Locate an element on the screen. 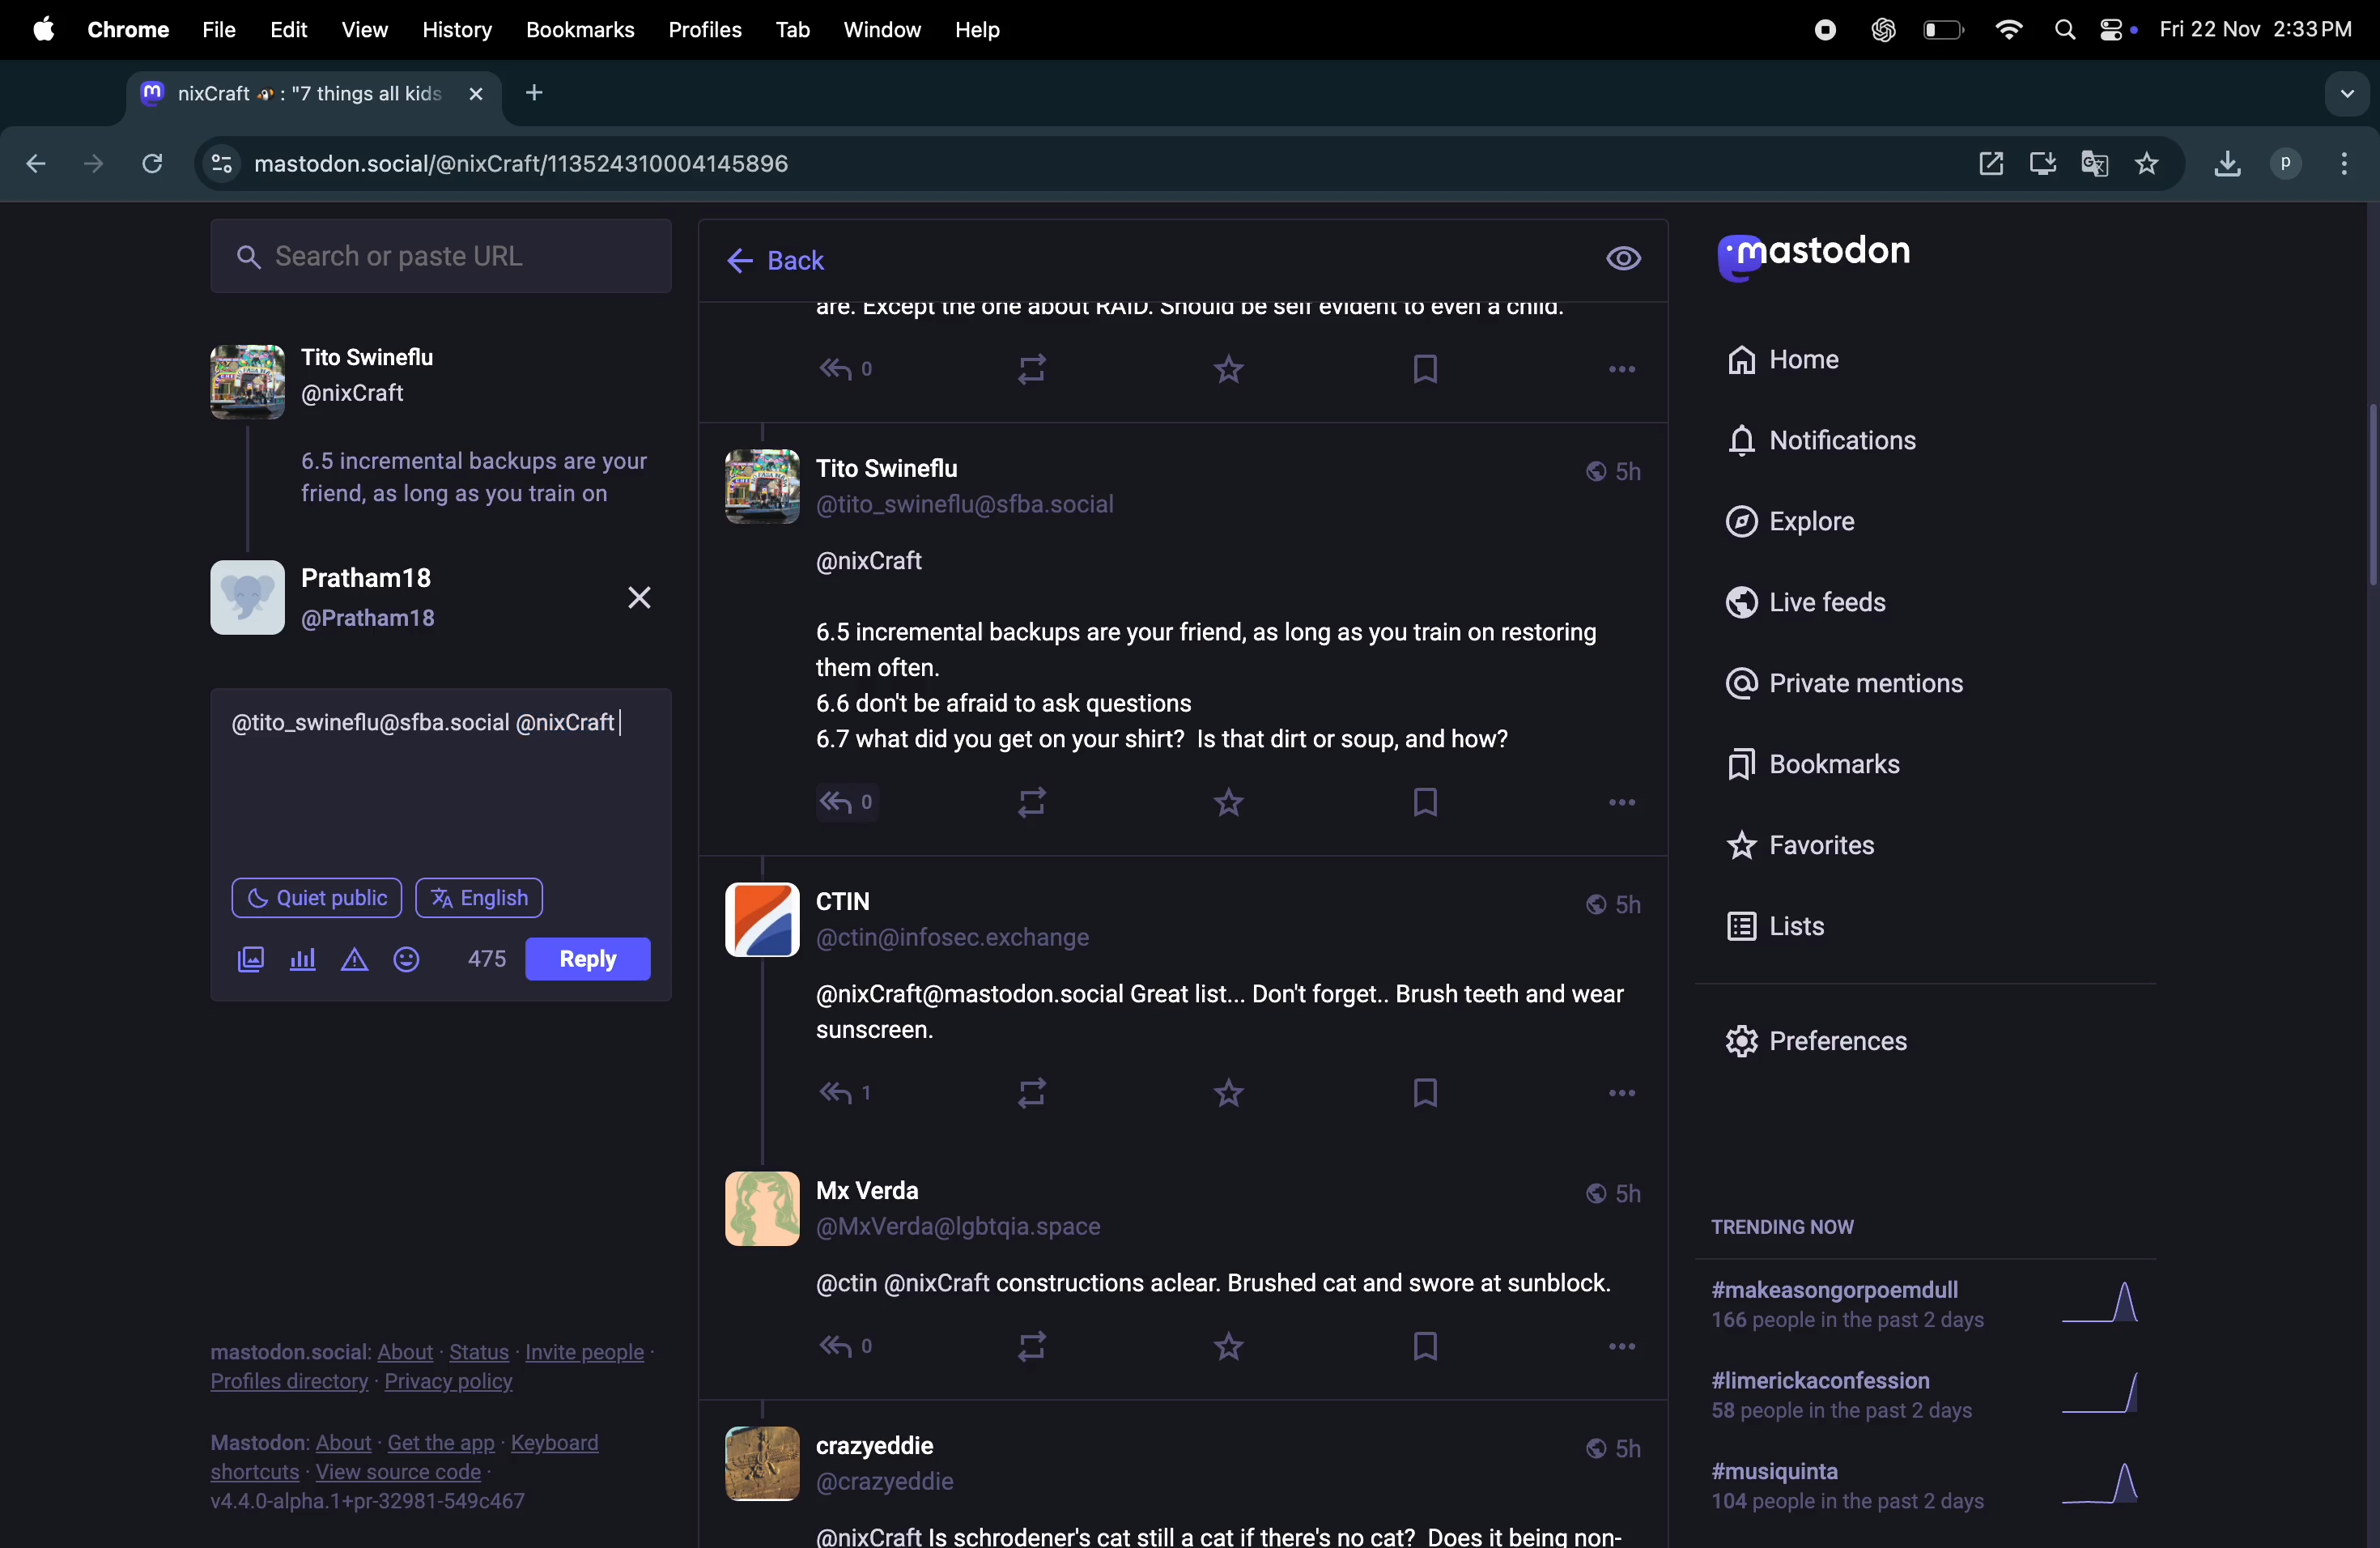 This screenshot has height=1548, width=2380. thread is located at coordinates (1196, 595).